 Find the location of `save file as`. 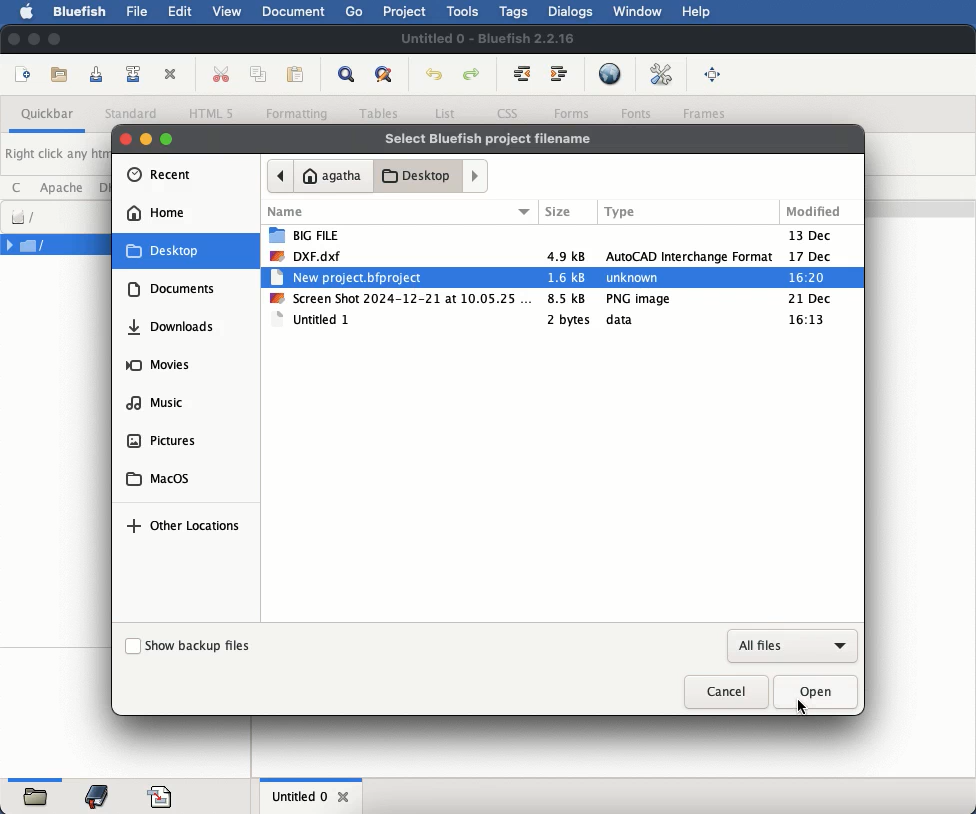

save file as is located at coordinates (135, 74).